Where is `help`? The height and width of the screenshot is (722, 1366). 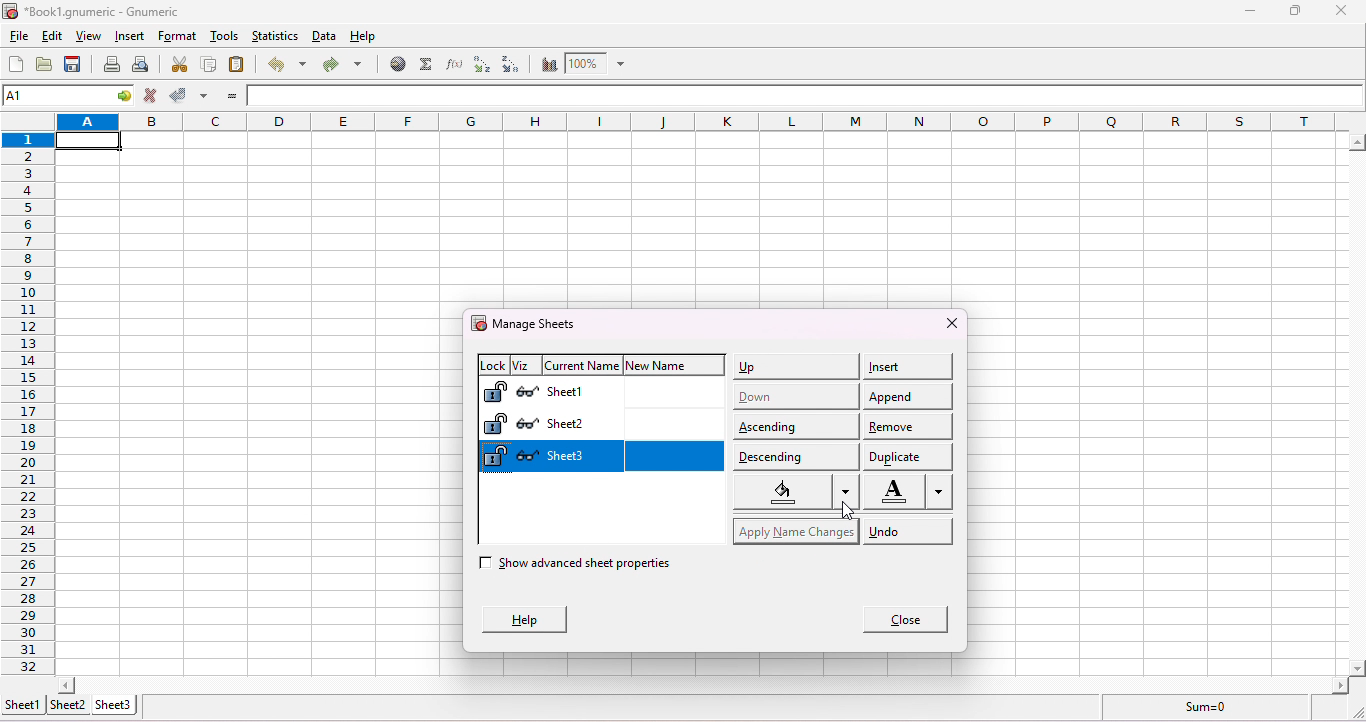 help is located at coordinates (528, 619).